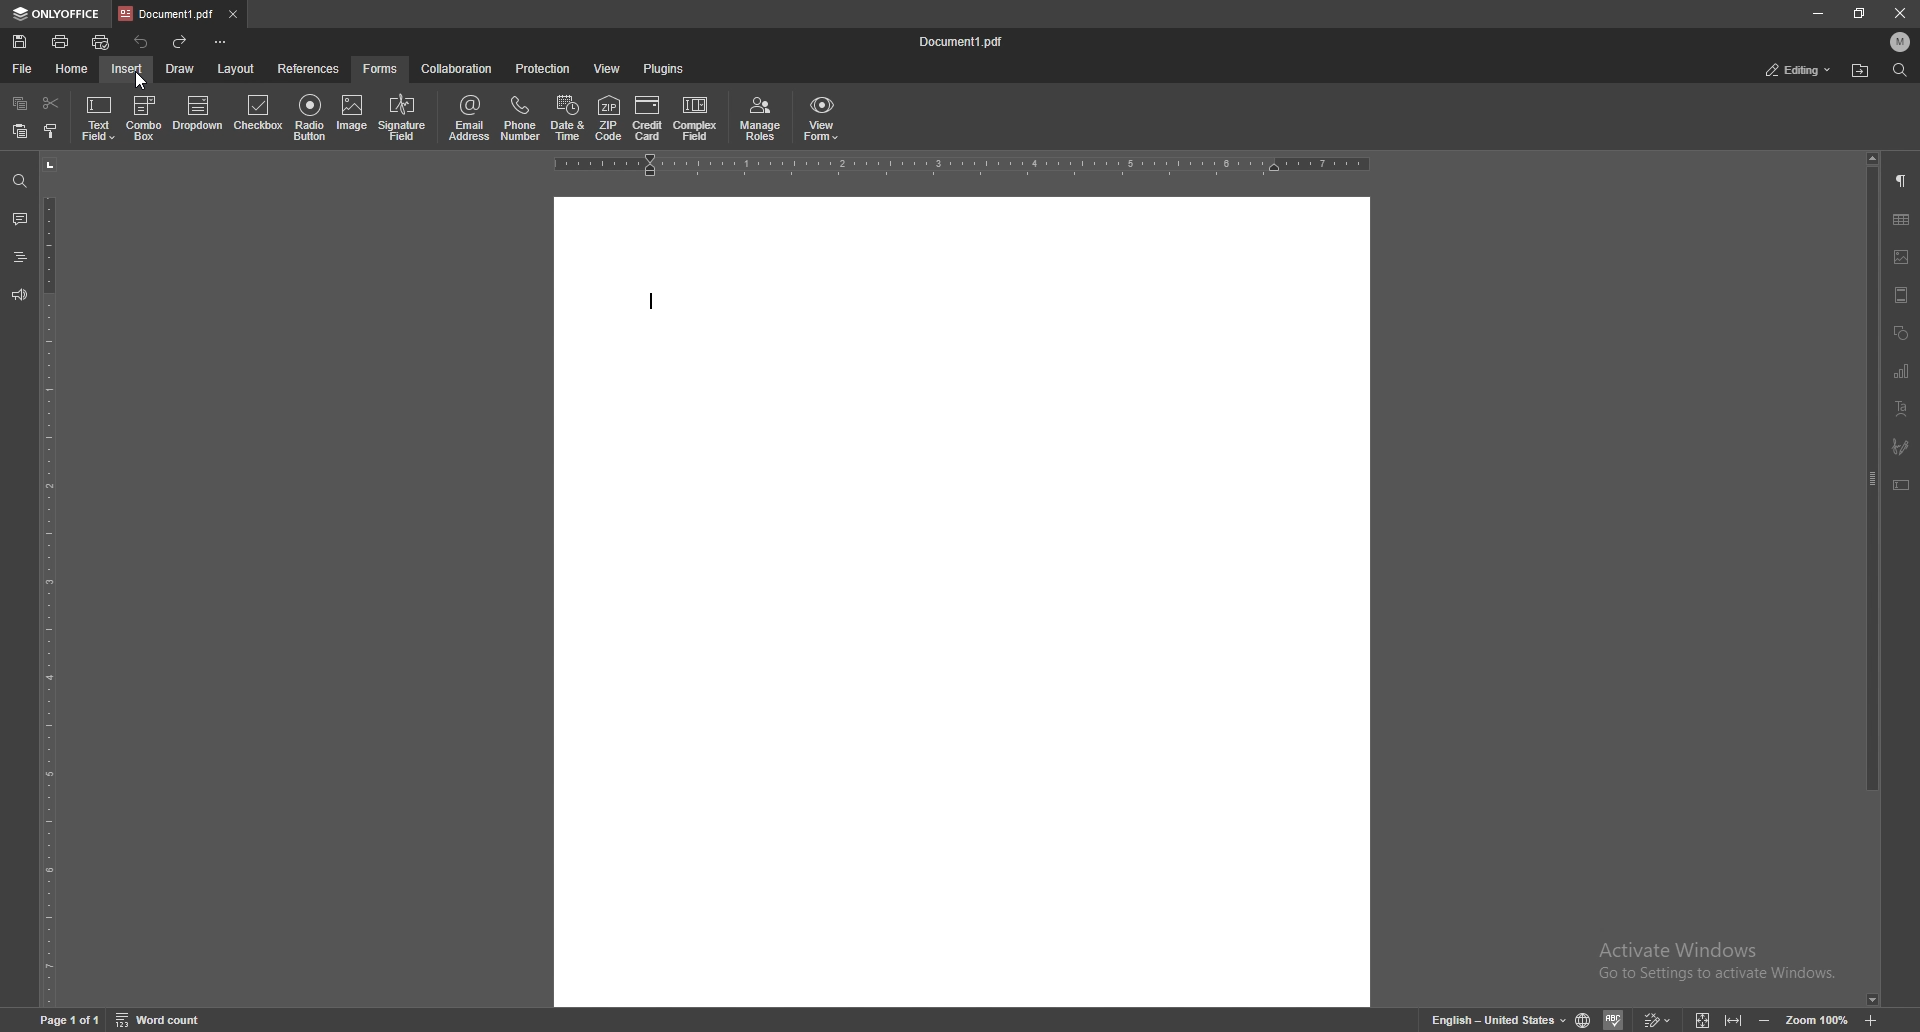  What do you see at coordinates (762, 119) in the screenshot?
I see `manage roles` at bounding box center [762, 119].